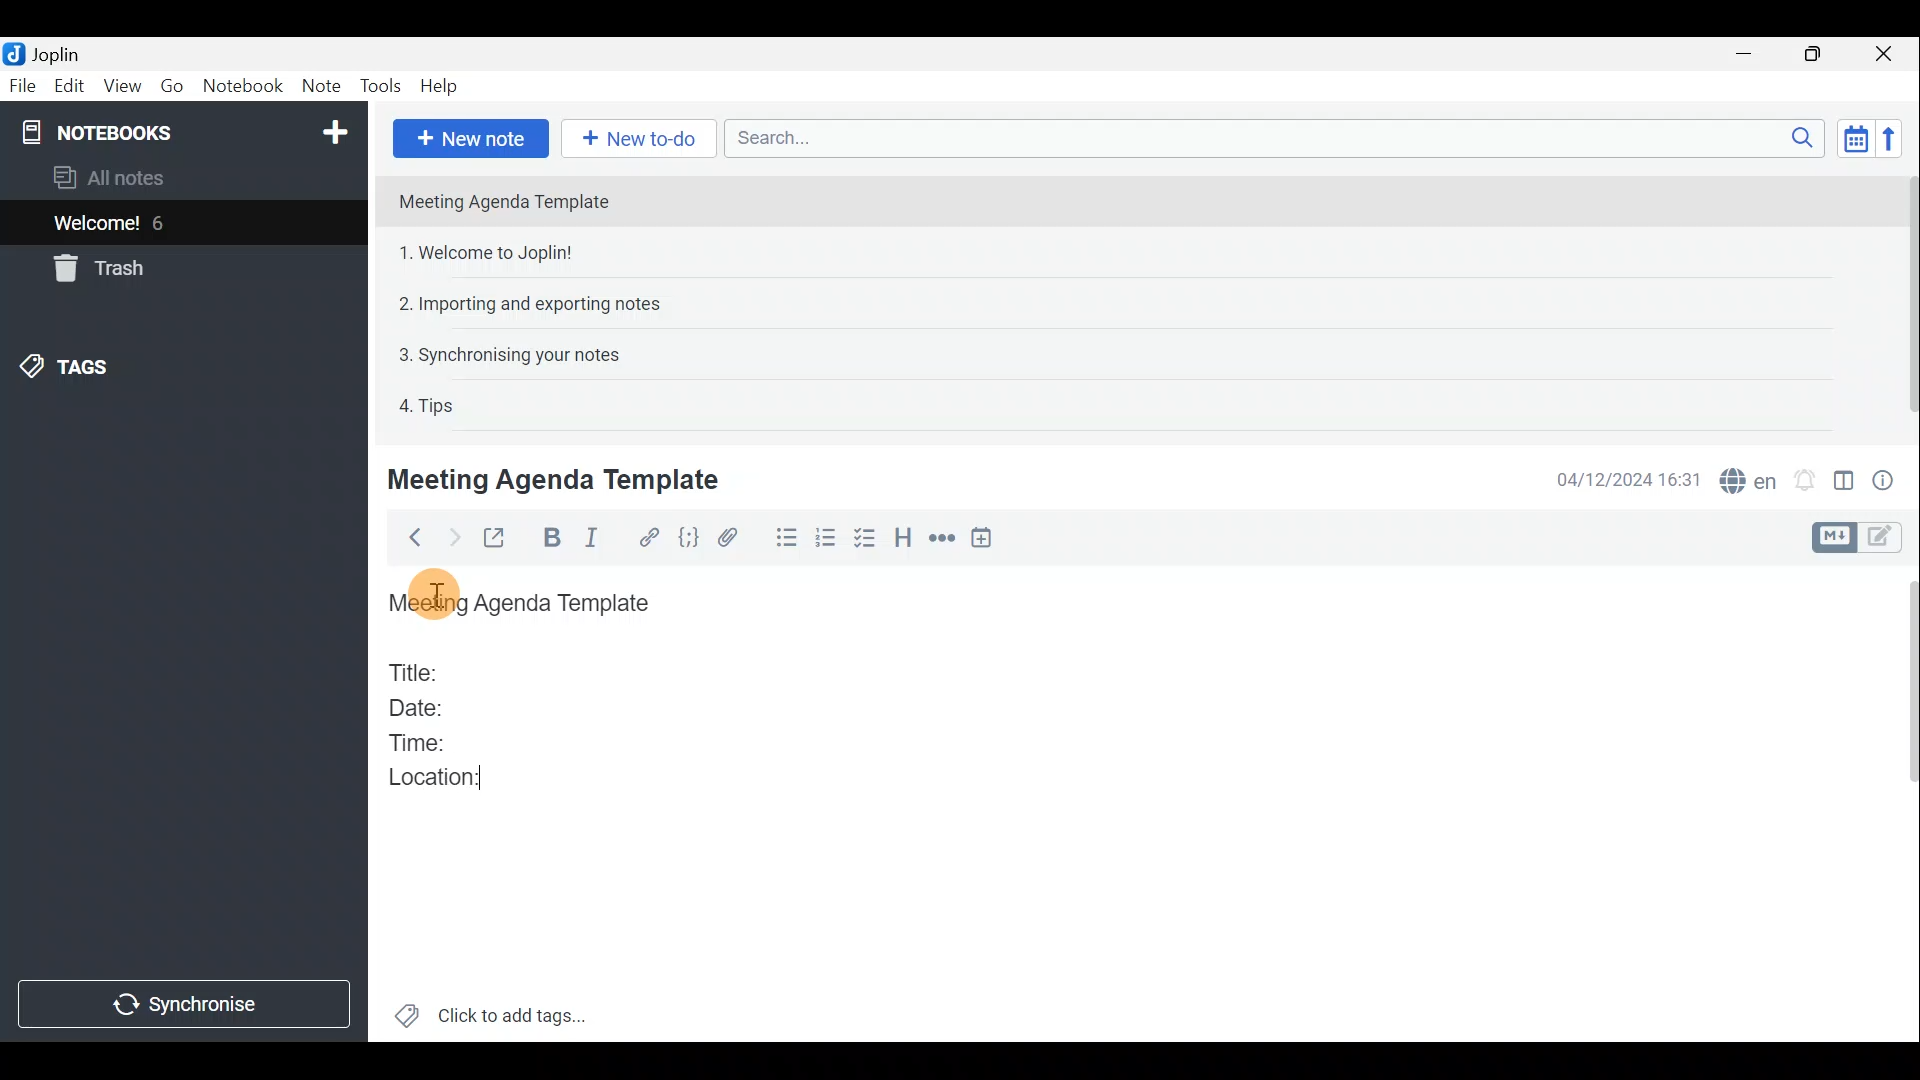 Image resolution: width=1920 pixels, height=1080 pixels. Describe the element at coordinates (826, 541) in the screenshot. I see `Numbered list` at that location.